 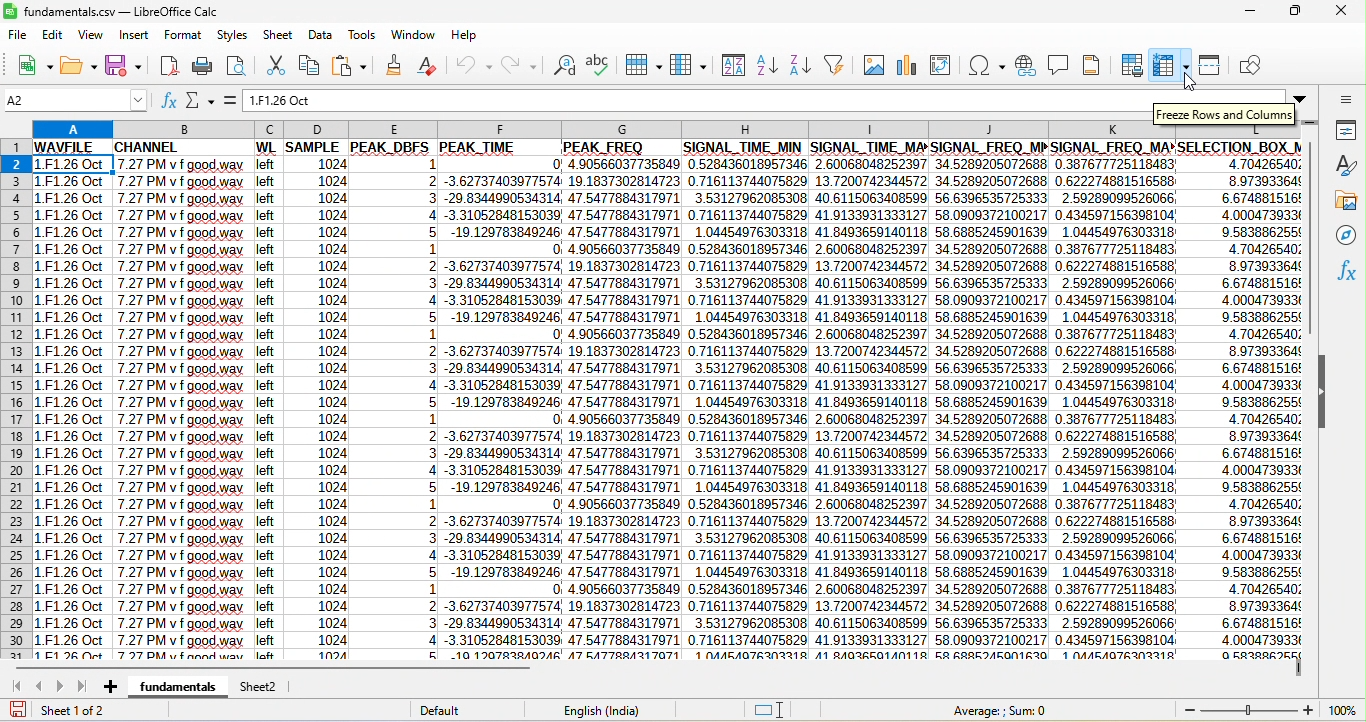 I want to click on mimimize, so click(x=1250, y=13).